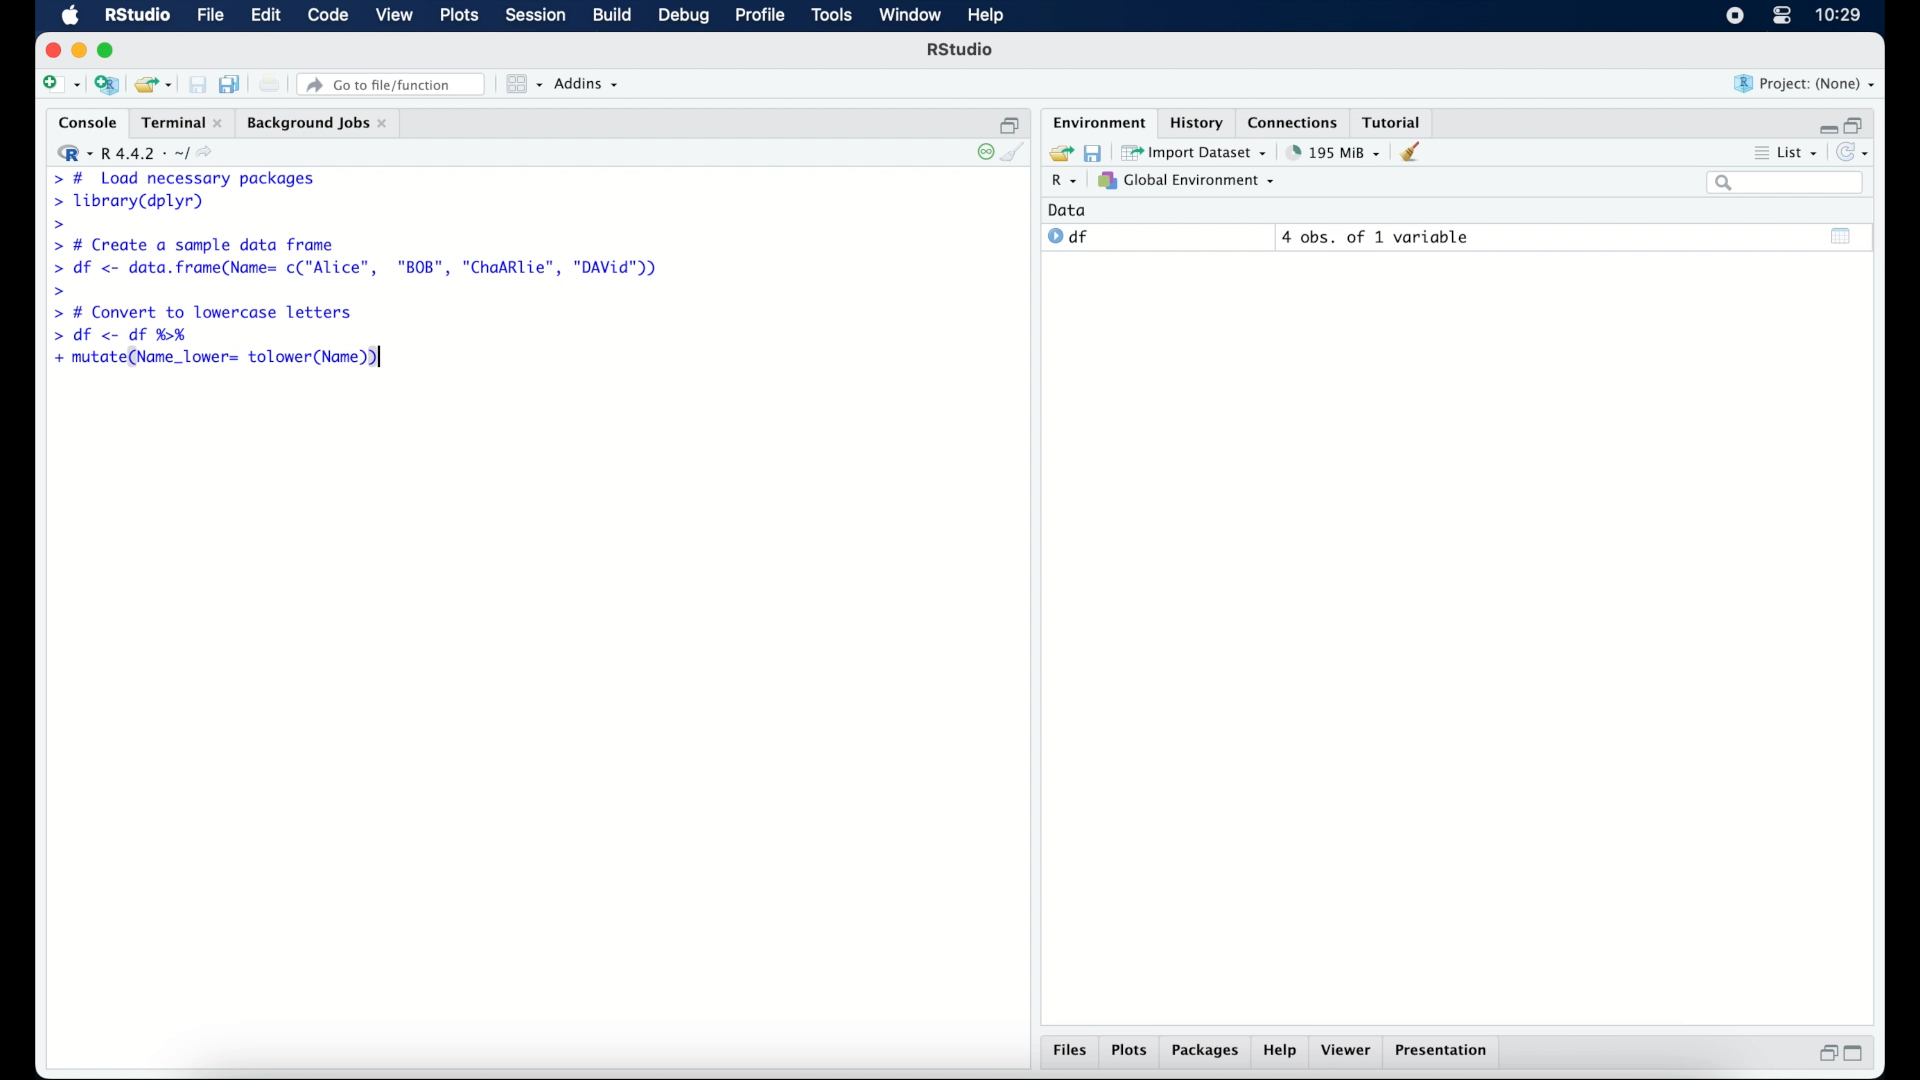 The width and height of the screenshot is (1920, 1080). What do you see at coordinates (264, 16) in the screenshot?
I see `edit` at bounding box center [264, 16].